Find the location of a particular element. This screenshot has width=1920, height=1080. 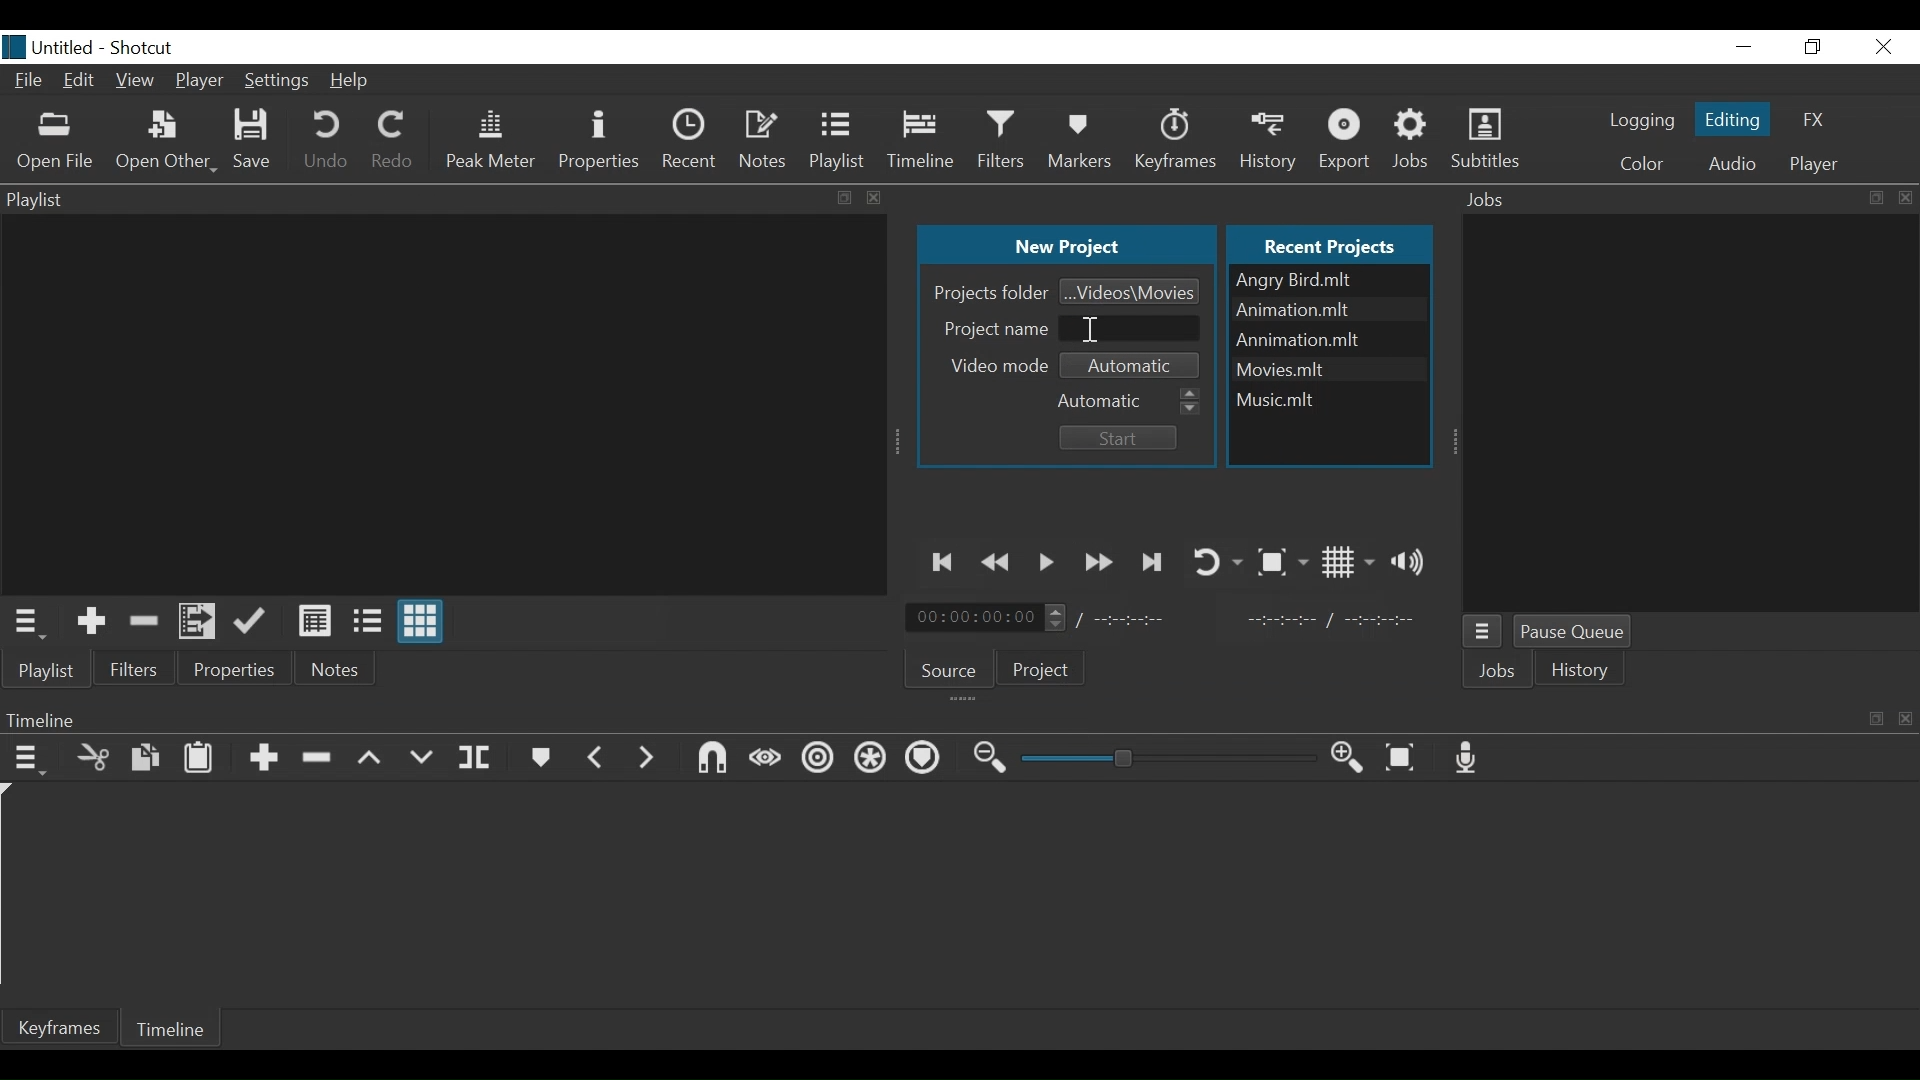

File name is located at coordinates (1329, 340).